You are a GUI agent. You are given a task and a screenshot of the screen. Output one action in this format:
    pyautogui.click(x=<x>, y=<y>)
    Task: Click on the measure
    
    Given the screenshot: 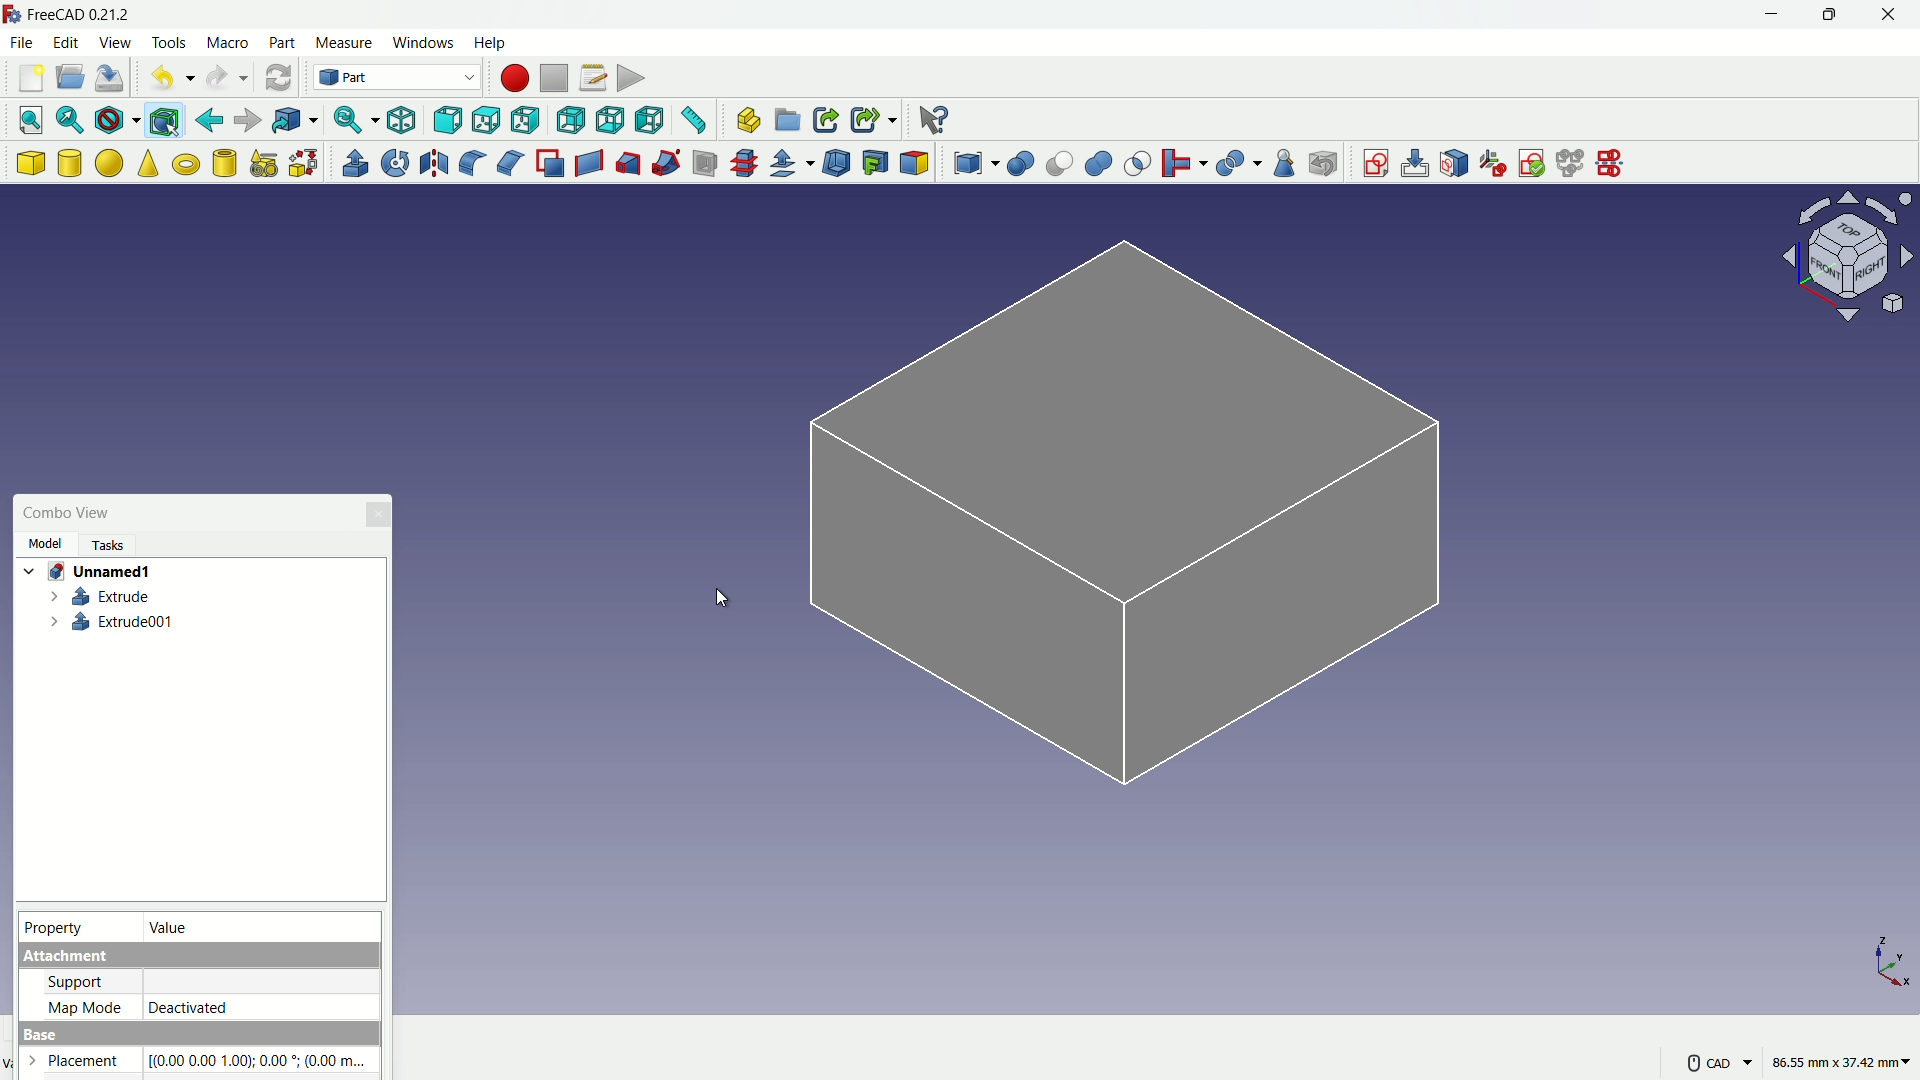 What is the action you would take?
    pyautogui.click(x=696, y=120)
    